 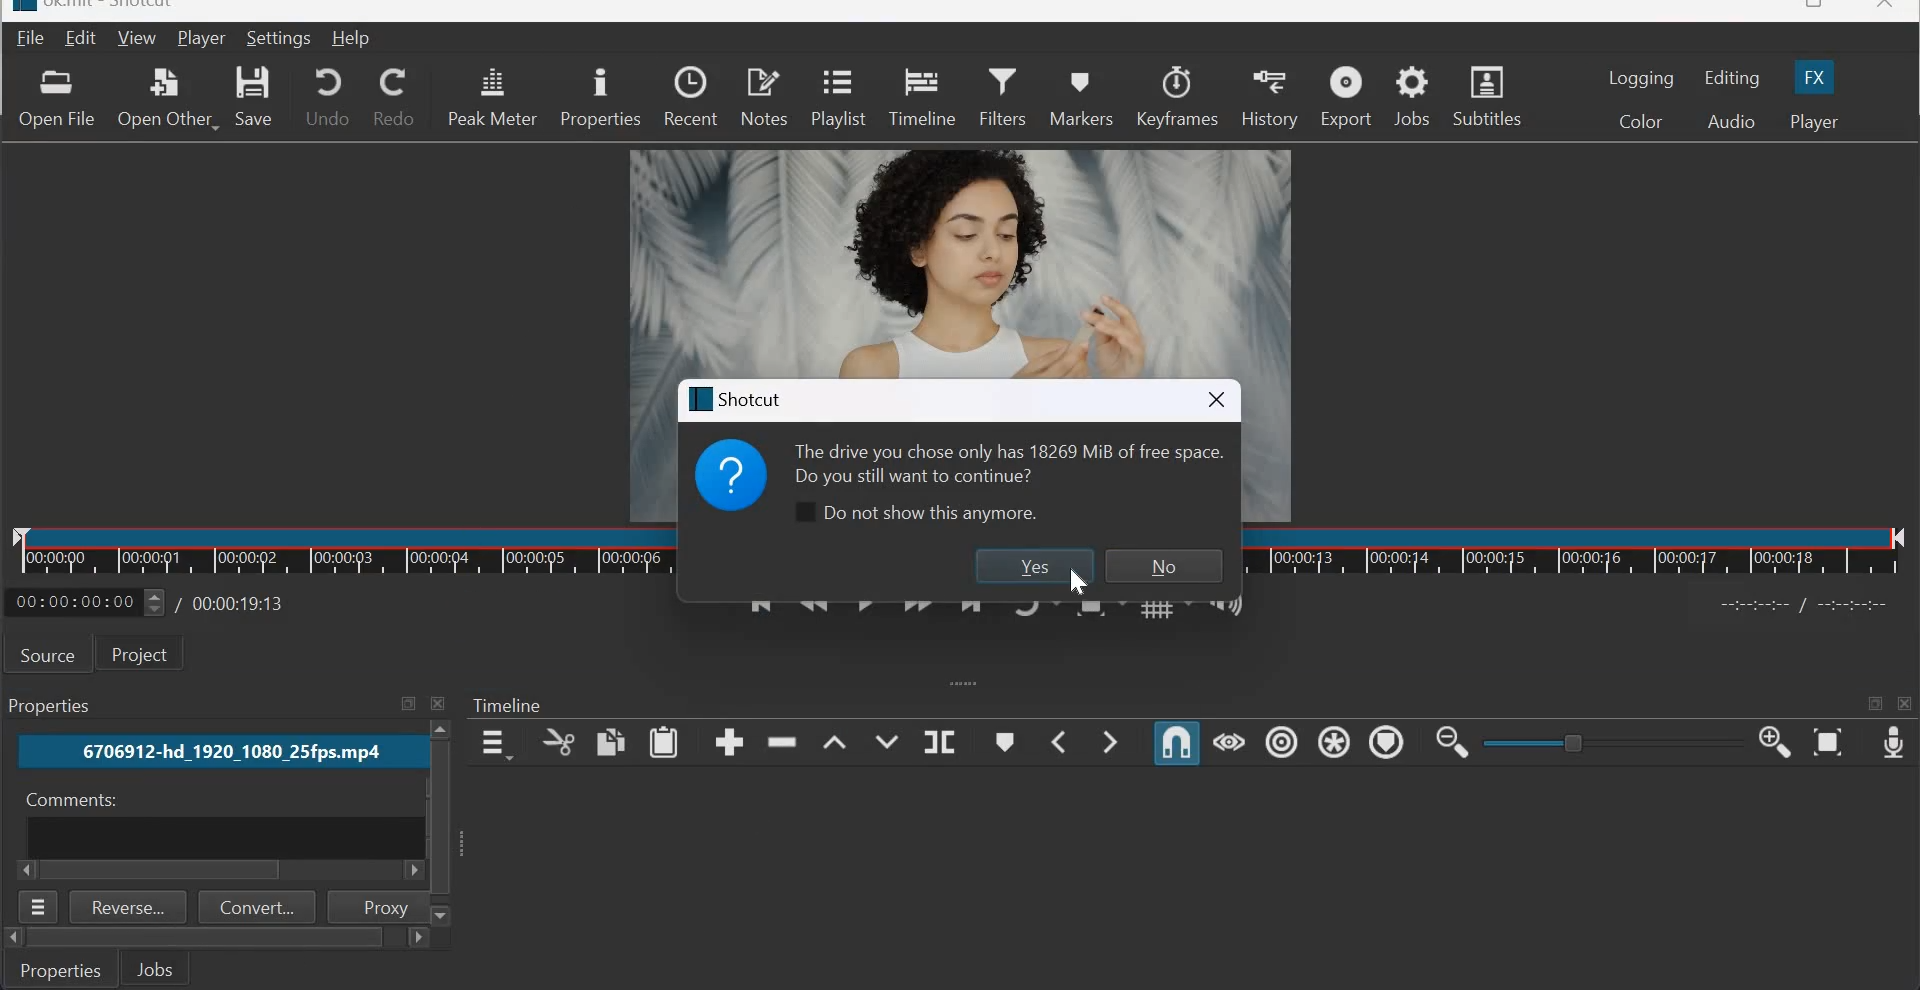 What do you see at coordinates (167, 95) in the screenshot?
I see `Open other` at bounding box center [167, 95].